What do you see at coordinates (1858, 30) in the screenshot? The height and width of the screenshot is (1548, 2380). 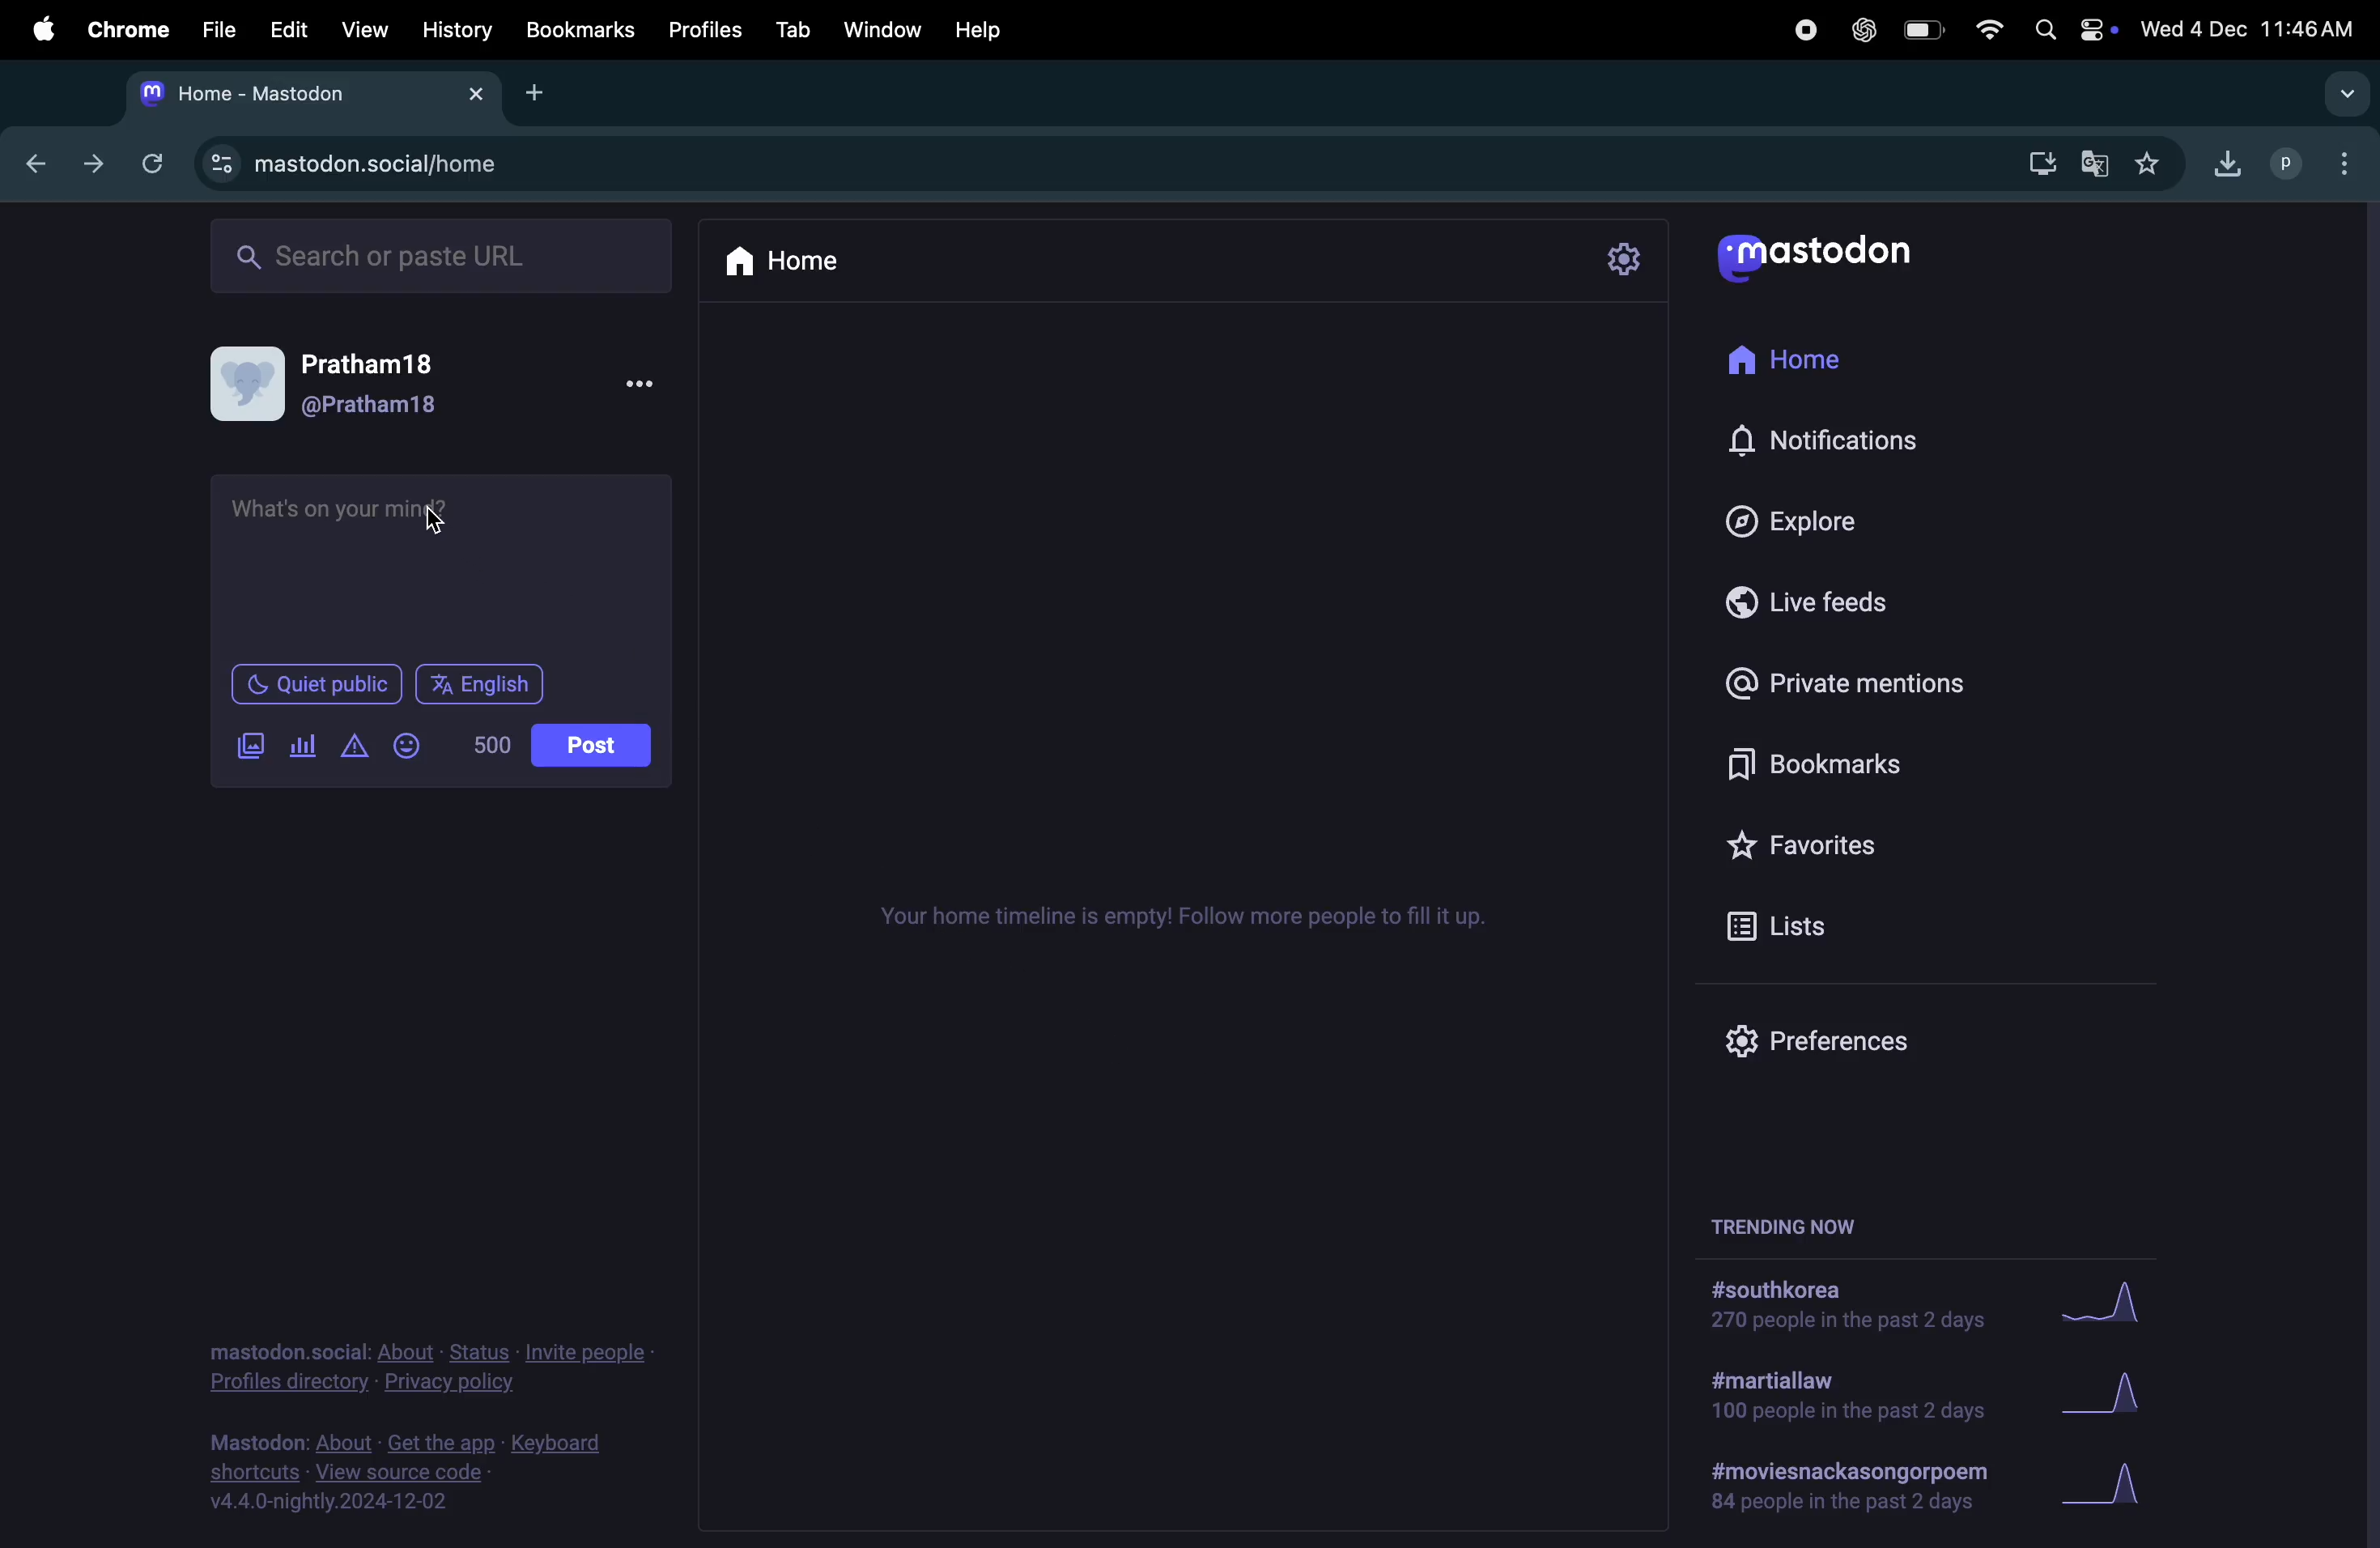 I see `Chatgpt` at bounding box center [1858, 30].